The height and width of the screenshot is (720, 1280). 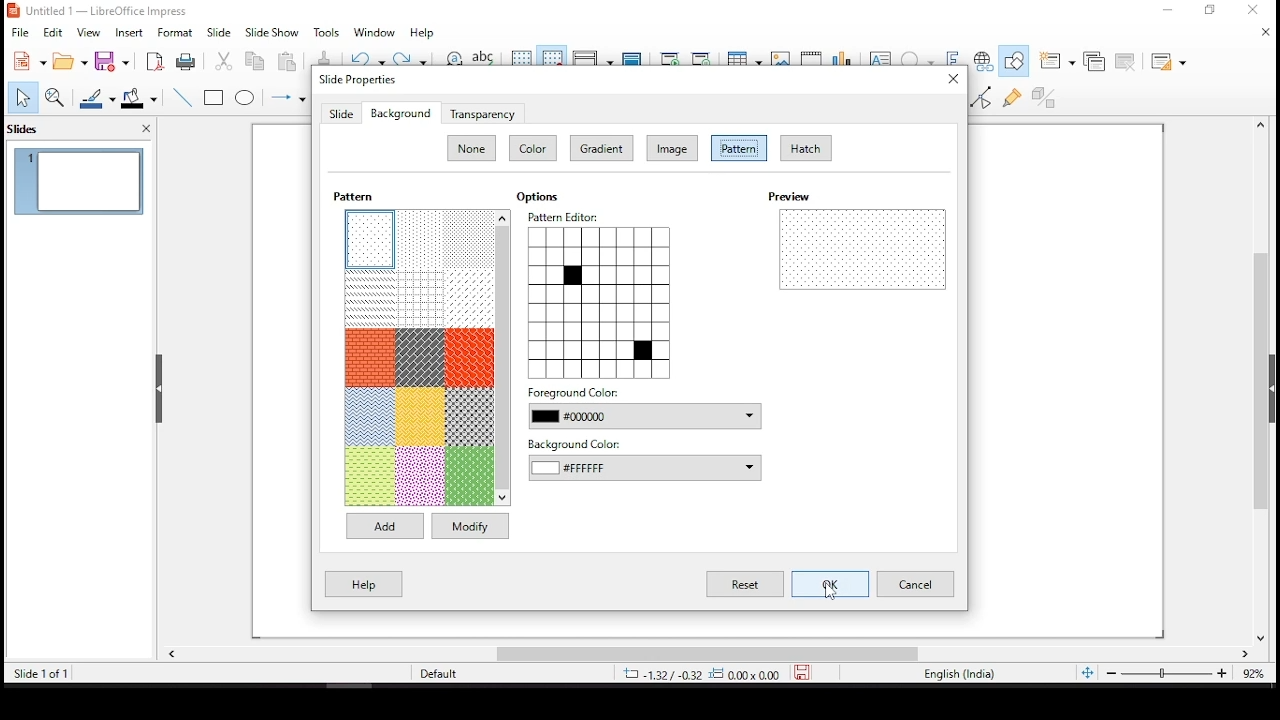 I want to click on line, so click(x=183, y=96).